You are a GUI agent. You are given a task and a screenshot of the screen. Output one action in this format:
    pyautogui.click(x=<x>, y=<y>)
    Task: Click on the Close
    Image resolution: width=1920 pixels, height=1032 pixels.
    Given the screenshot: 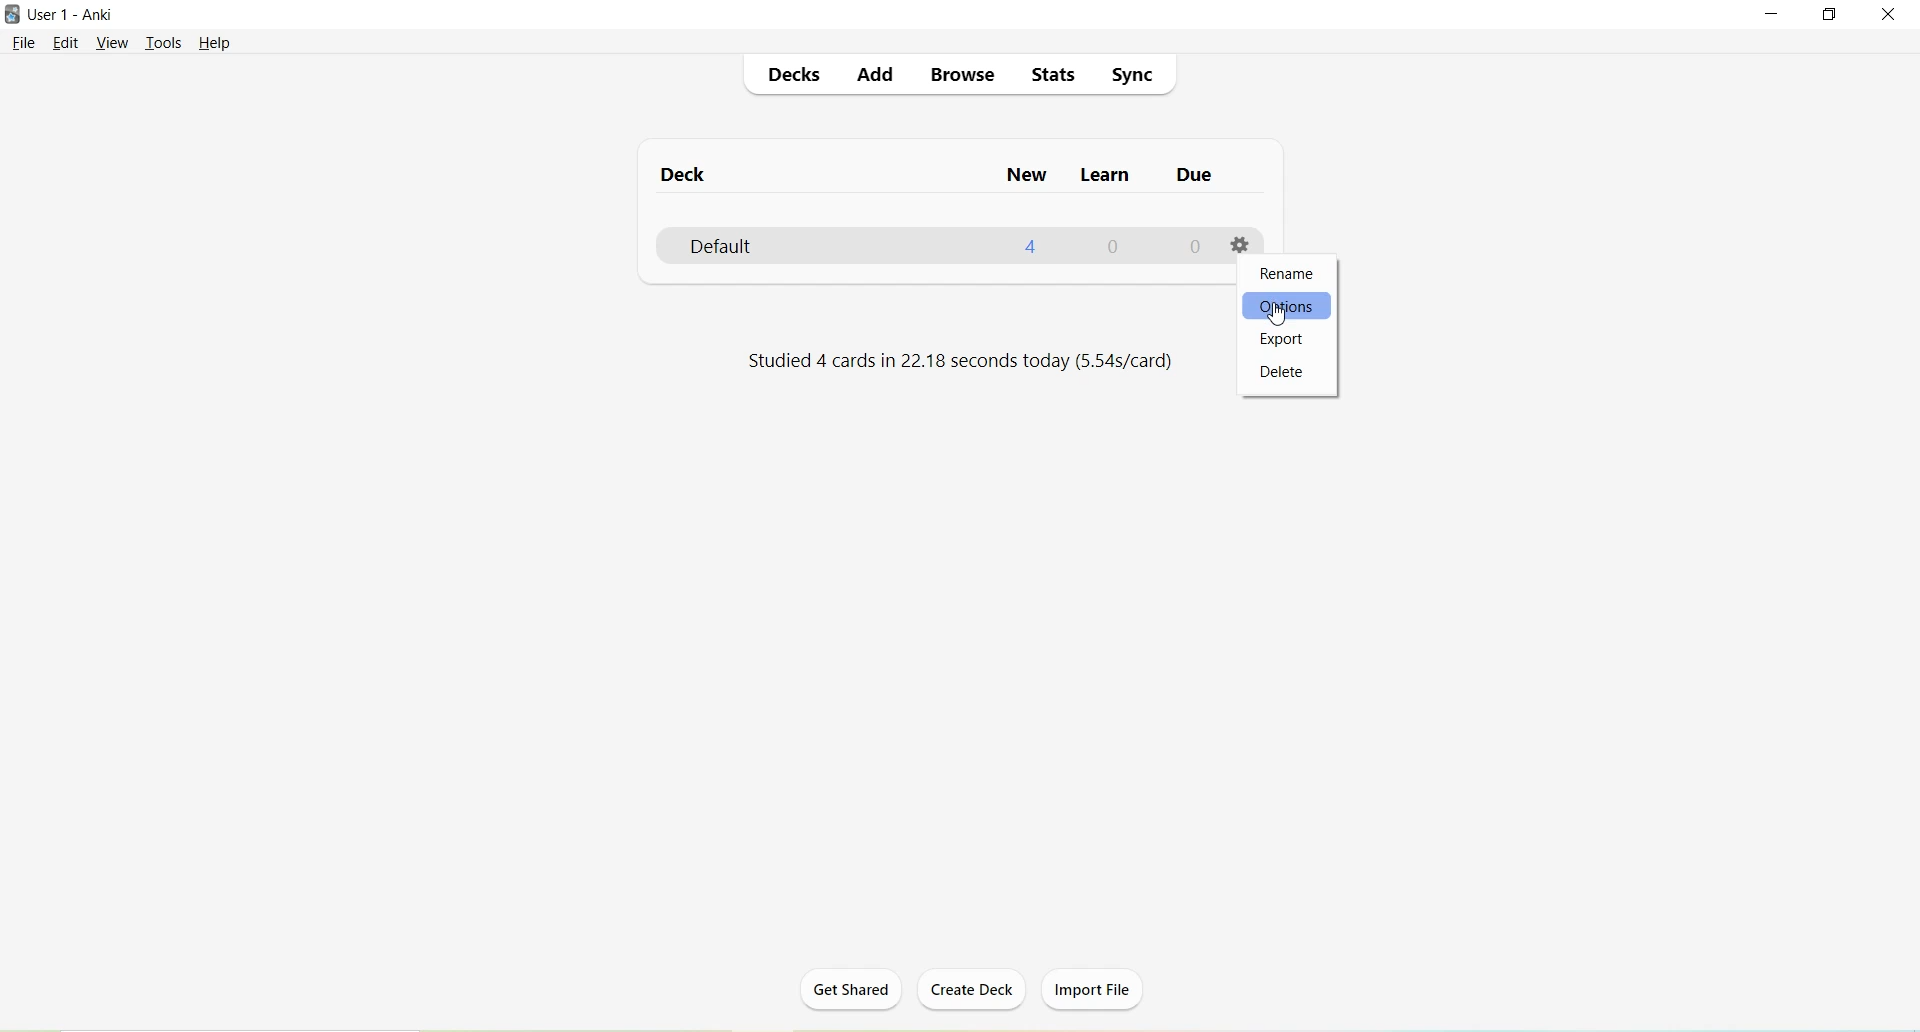 What is the action you would take?
    pyautogui.click(x=1886, y=18)
    